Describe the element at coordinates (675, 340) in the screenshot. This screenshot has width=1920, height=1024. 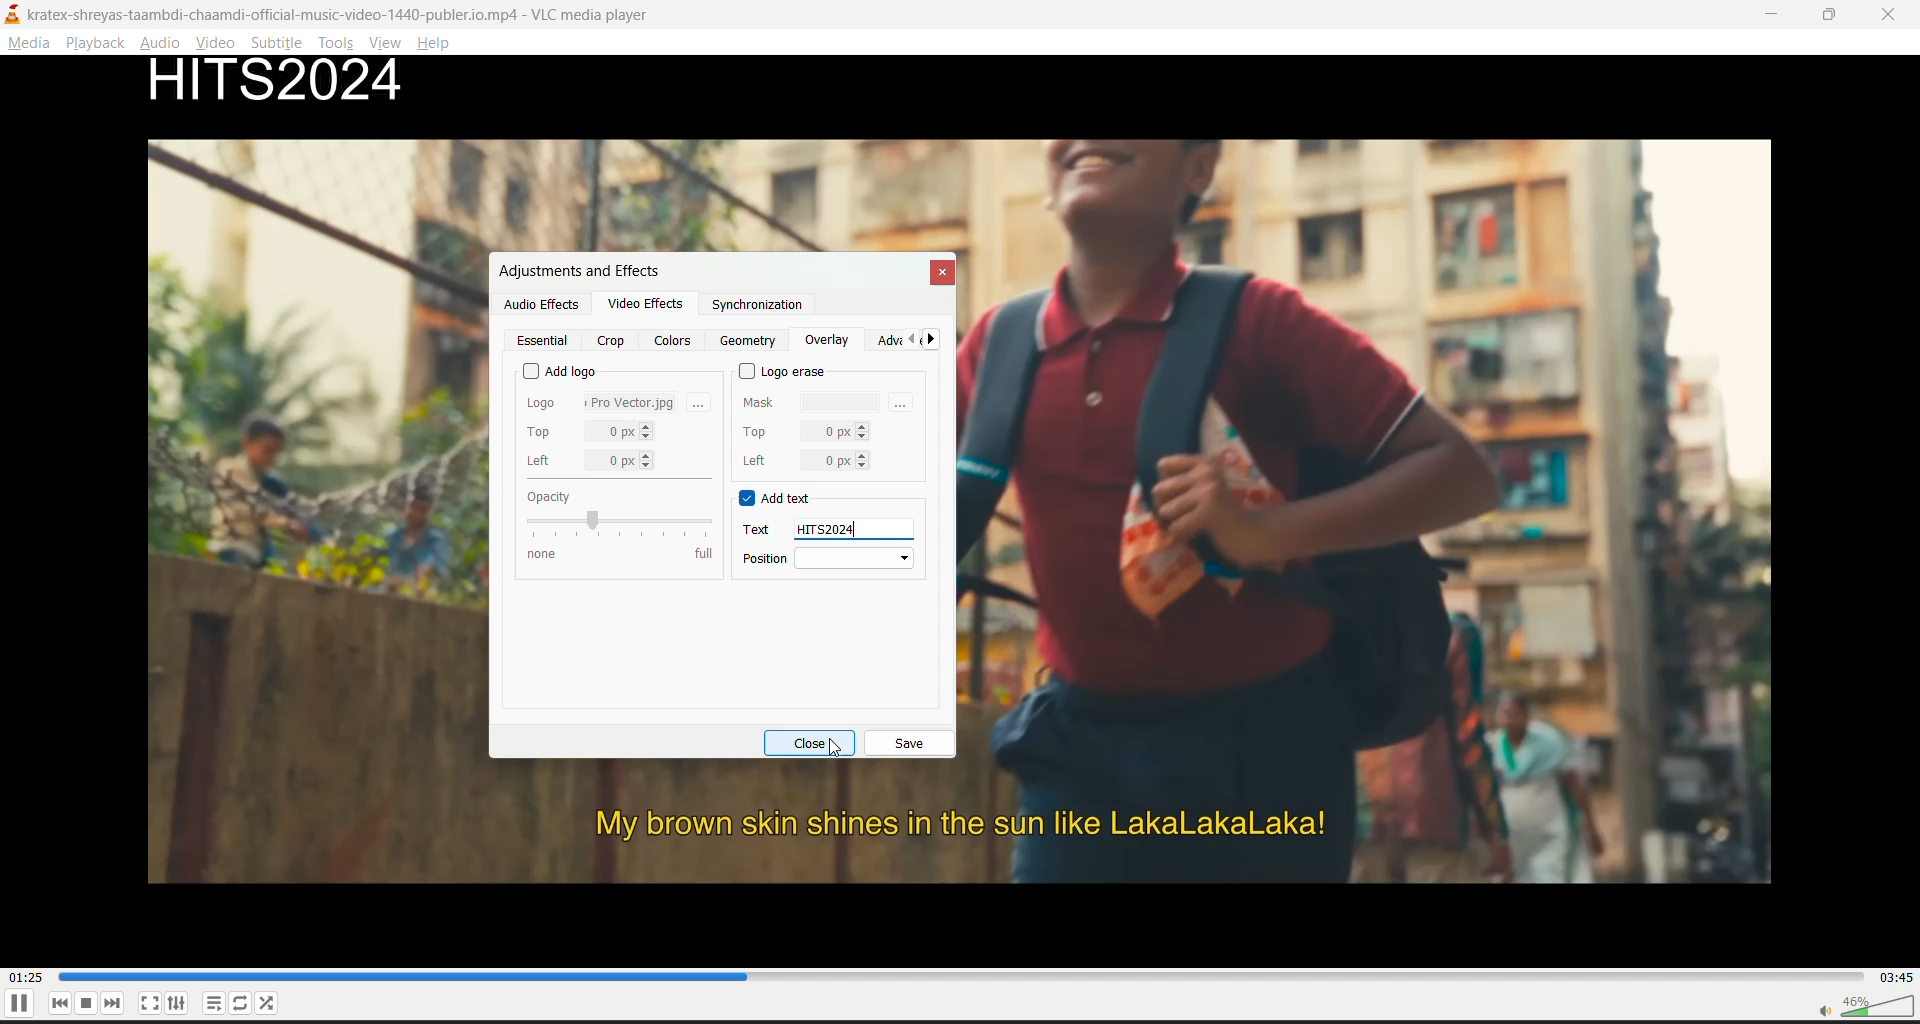
I see `colors` at that location.